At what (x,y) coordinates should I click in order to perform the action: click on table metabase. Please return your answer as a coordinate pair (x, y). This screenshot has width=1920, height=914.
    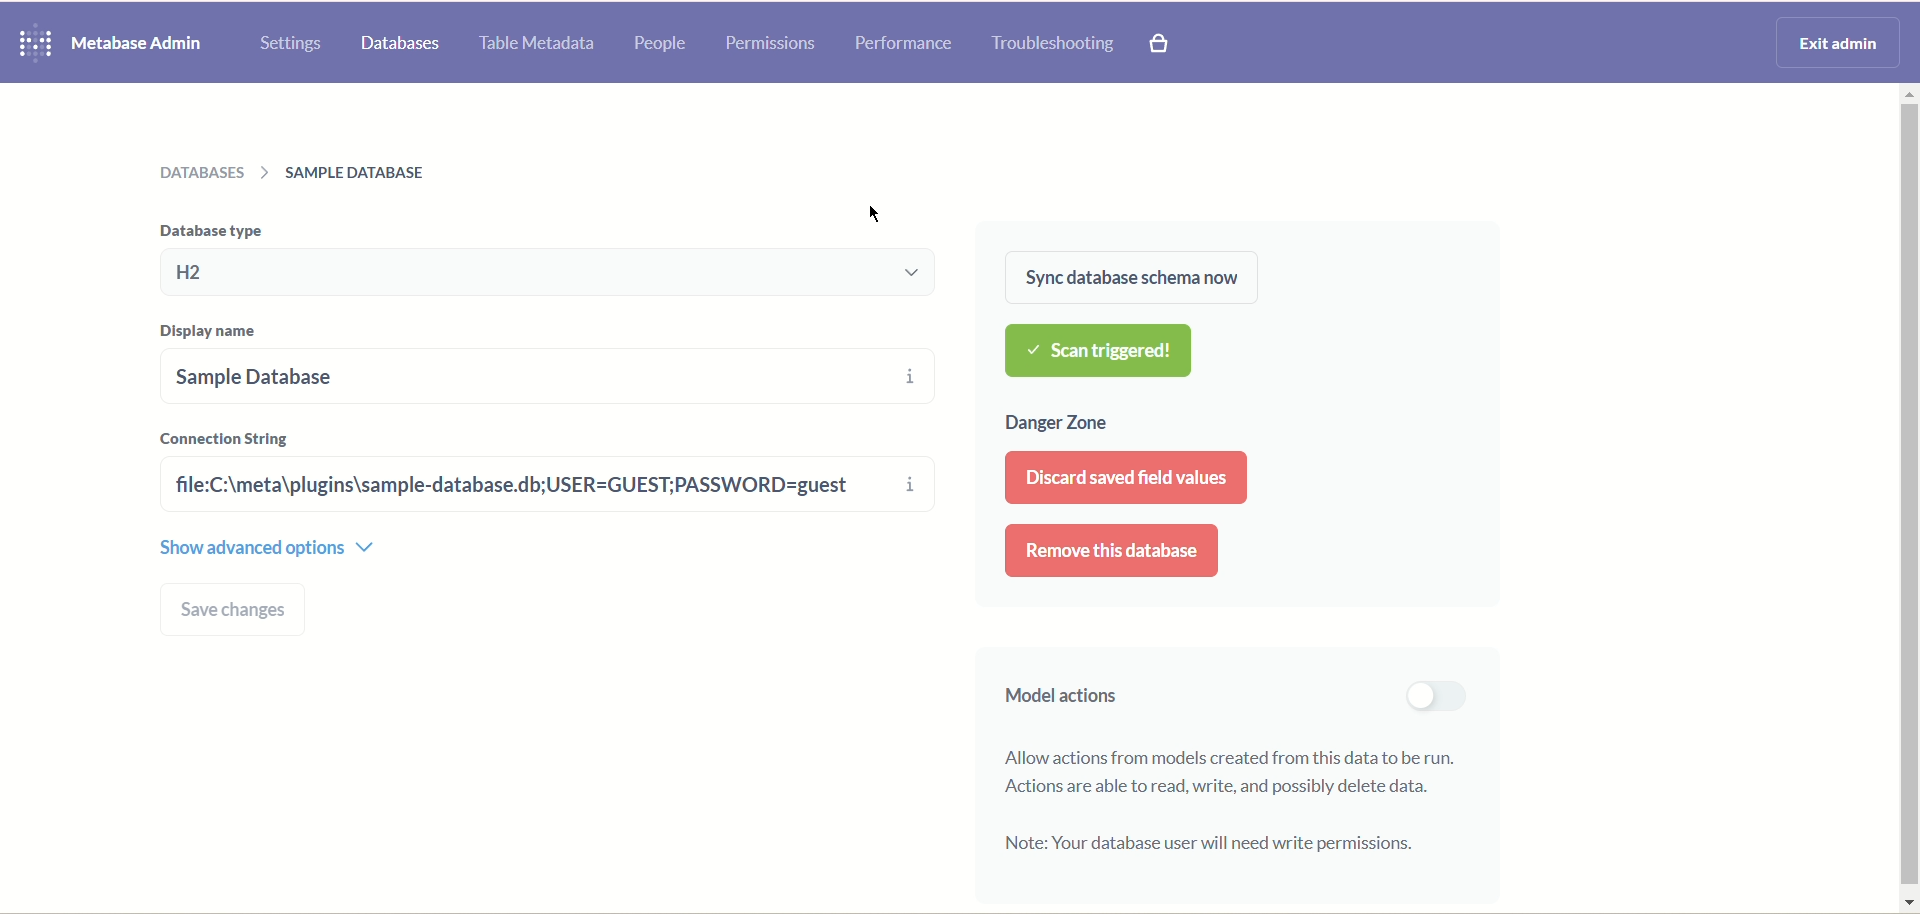
    Looking at the image, I should click on (533, 45).